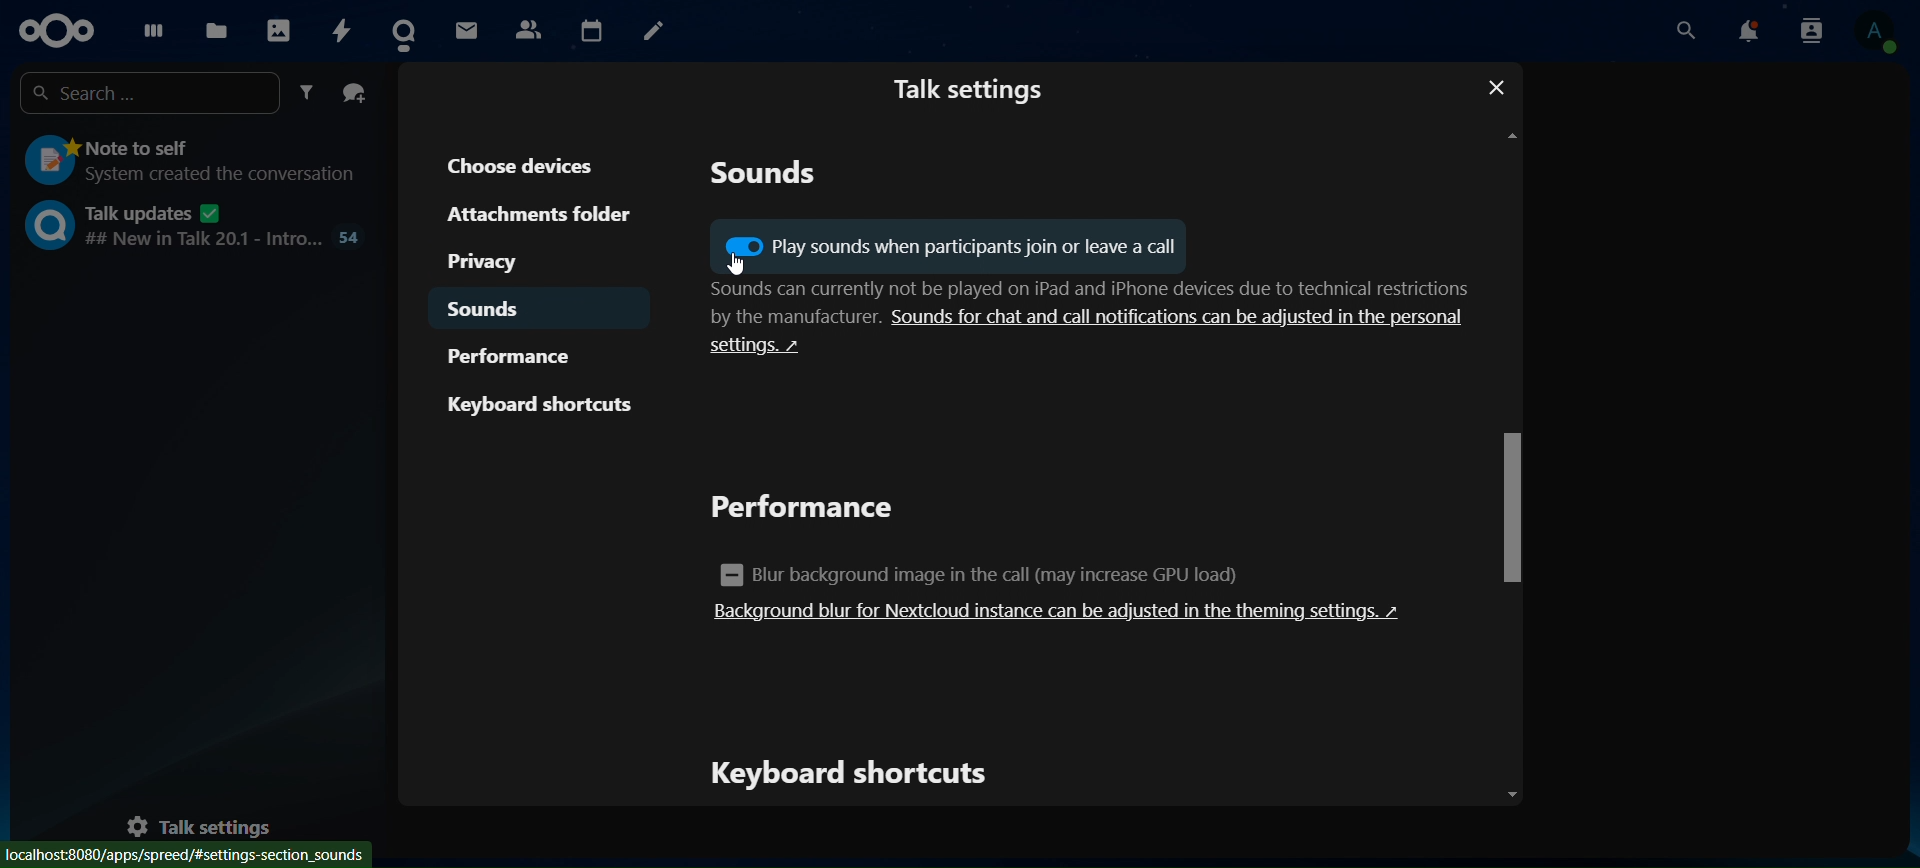 This screenshot has width=1920, height=868. Describe the element at coordinates (590, 28) in the screenshot. I see `calendar` at that location.